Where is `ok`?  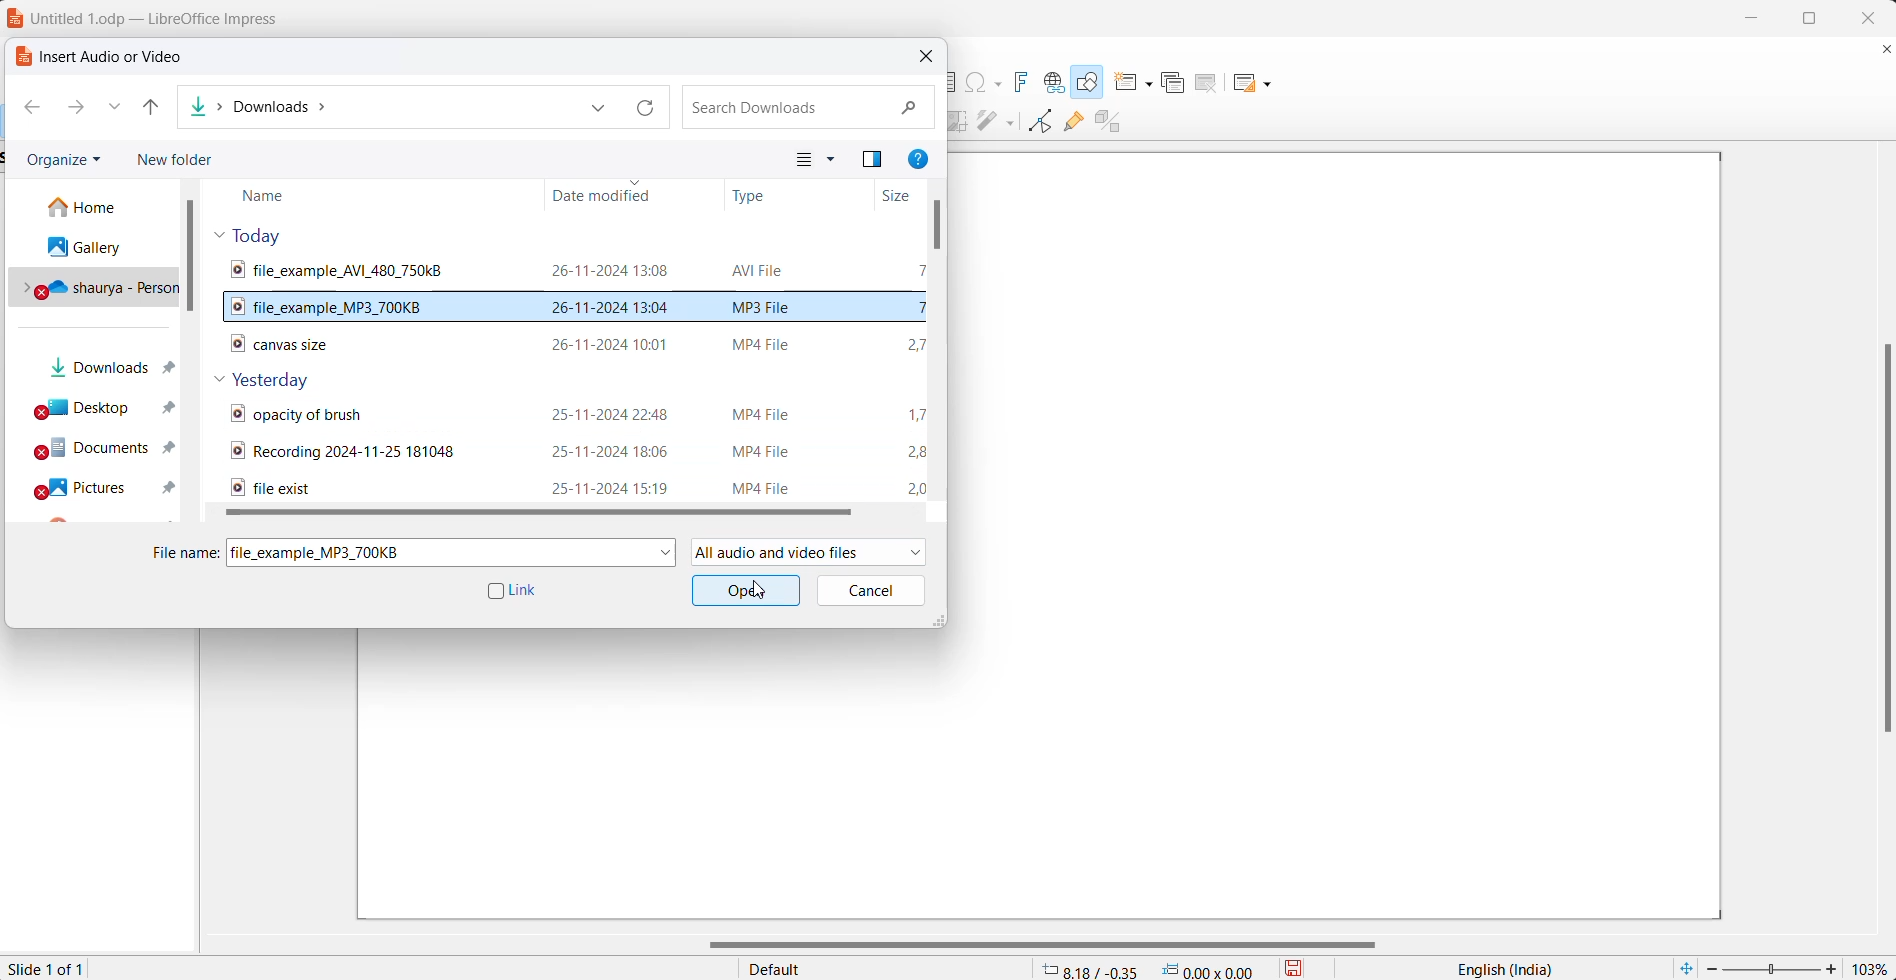
ok is located at coordinates (748, 590).